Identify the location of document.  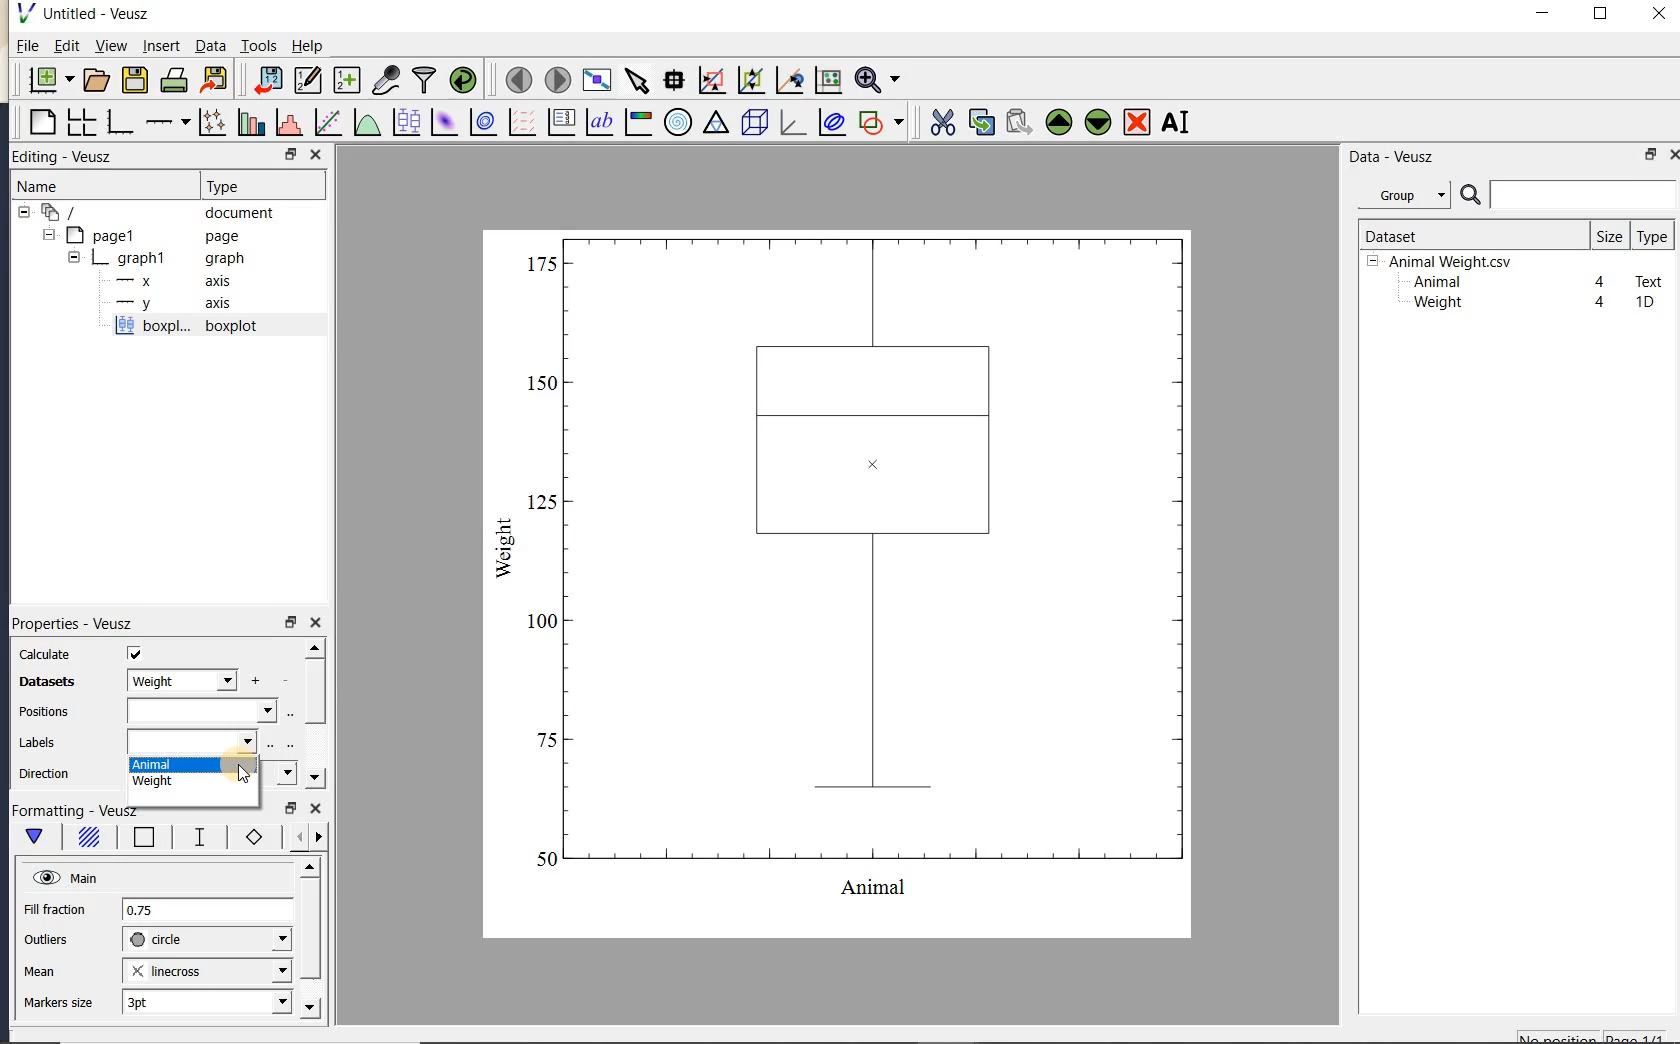
(152, 213).